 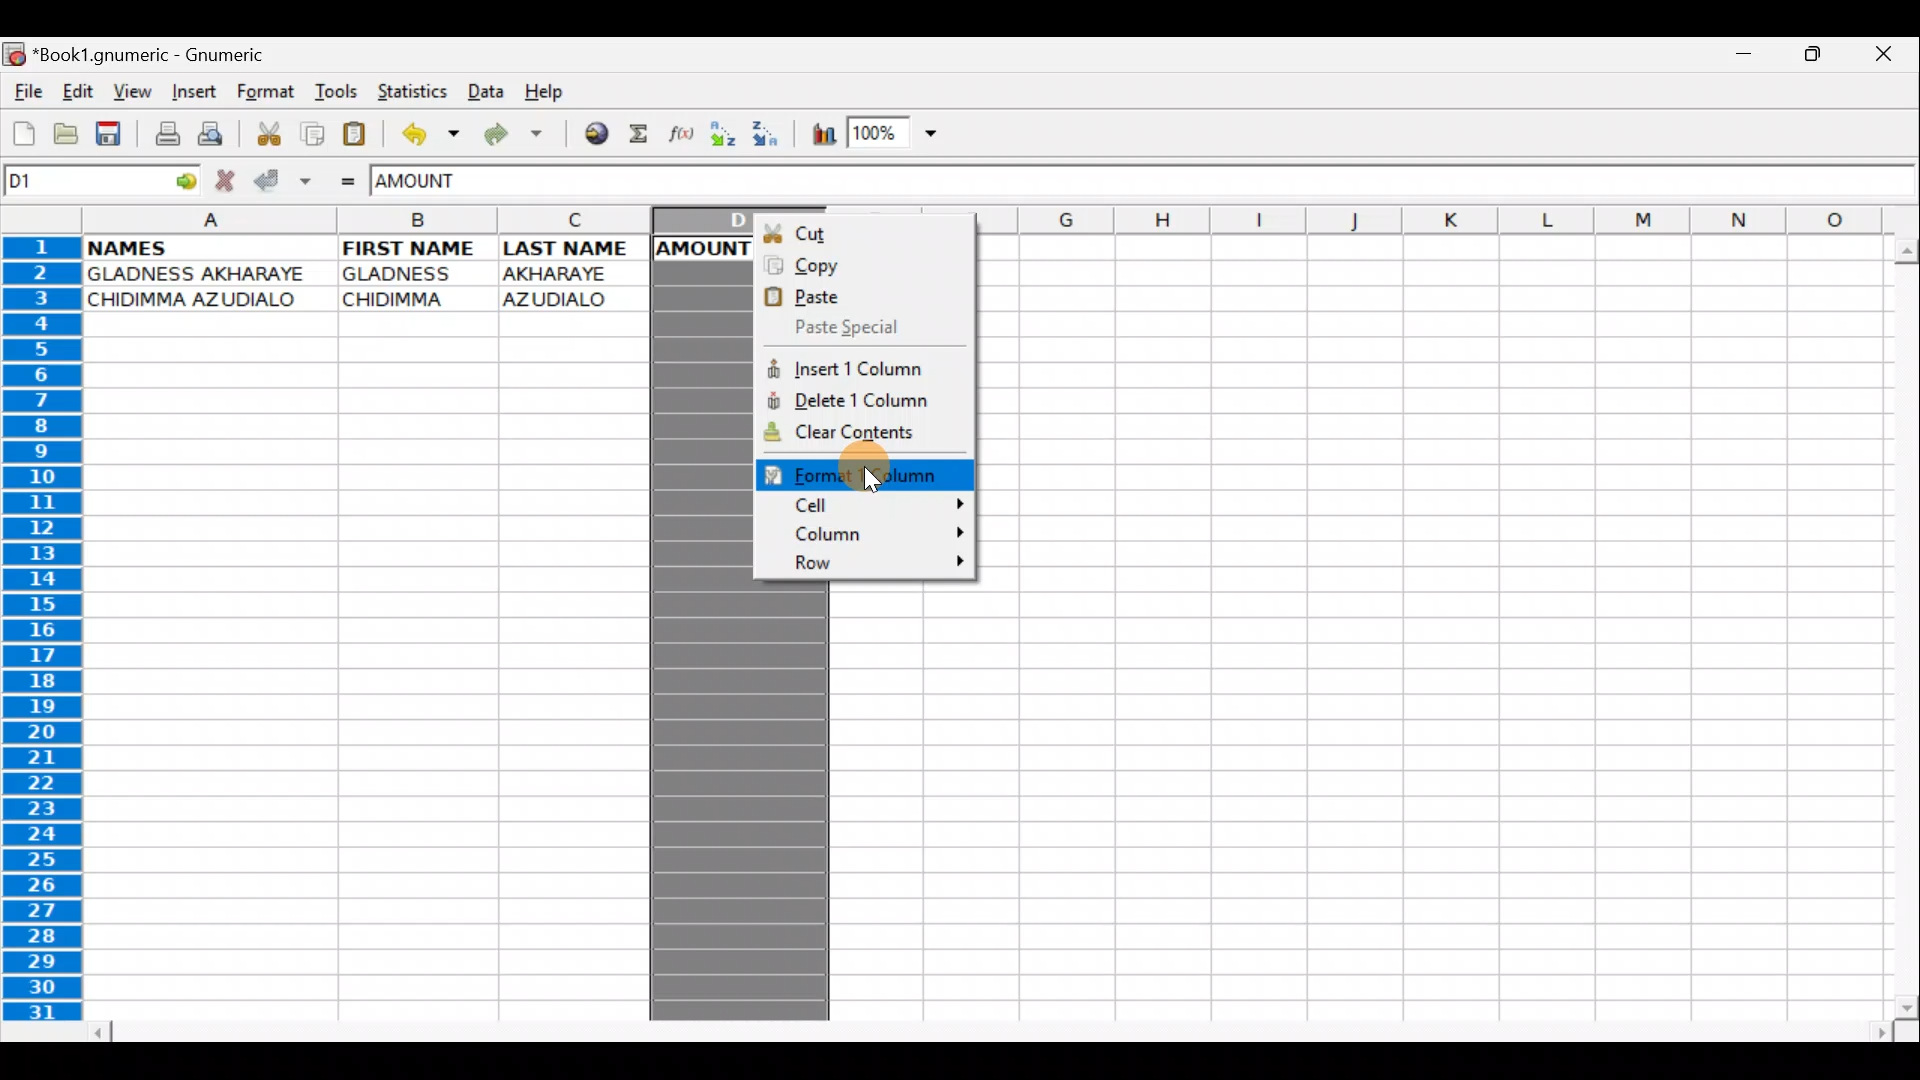 I want to click on Minimize, so click(x=1750, y=58).